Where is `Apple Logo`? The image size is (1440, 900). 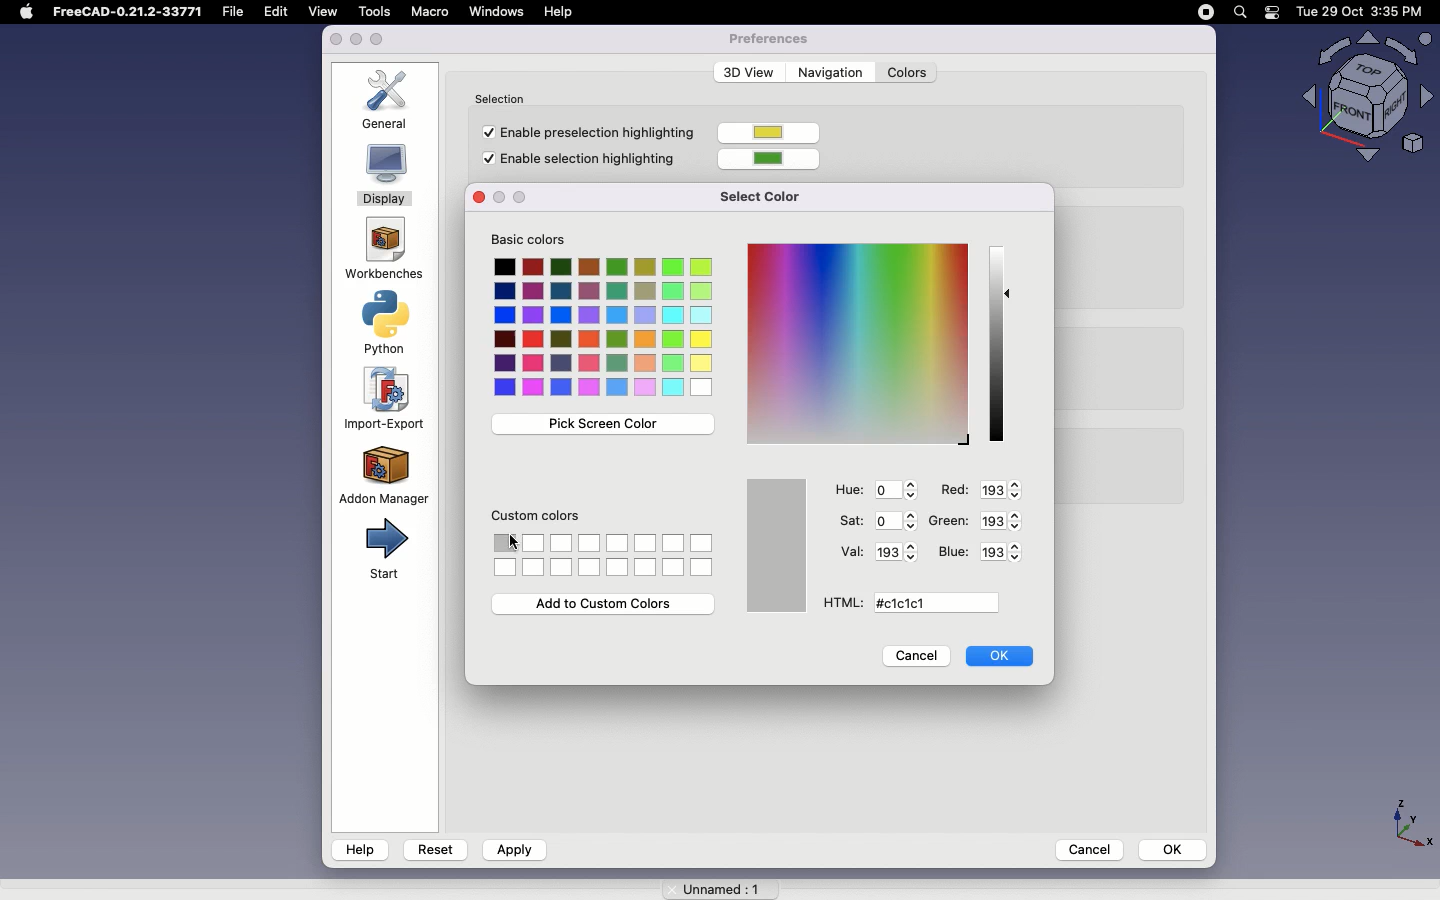 Apple Logo is located at coordinates (26, 12).